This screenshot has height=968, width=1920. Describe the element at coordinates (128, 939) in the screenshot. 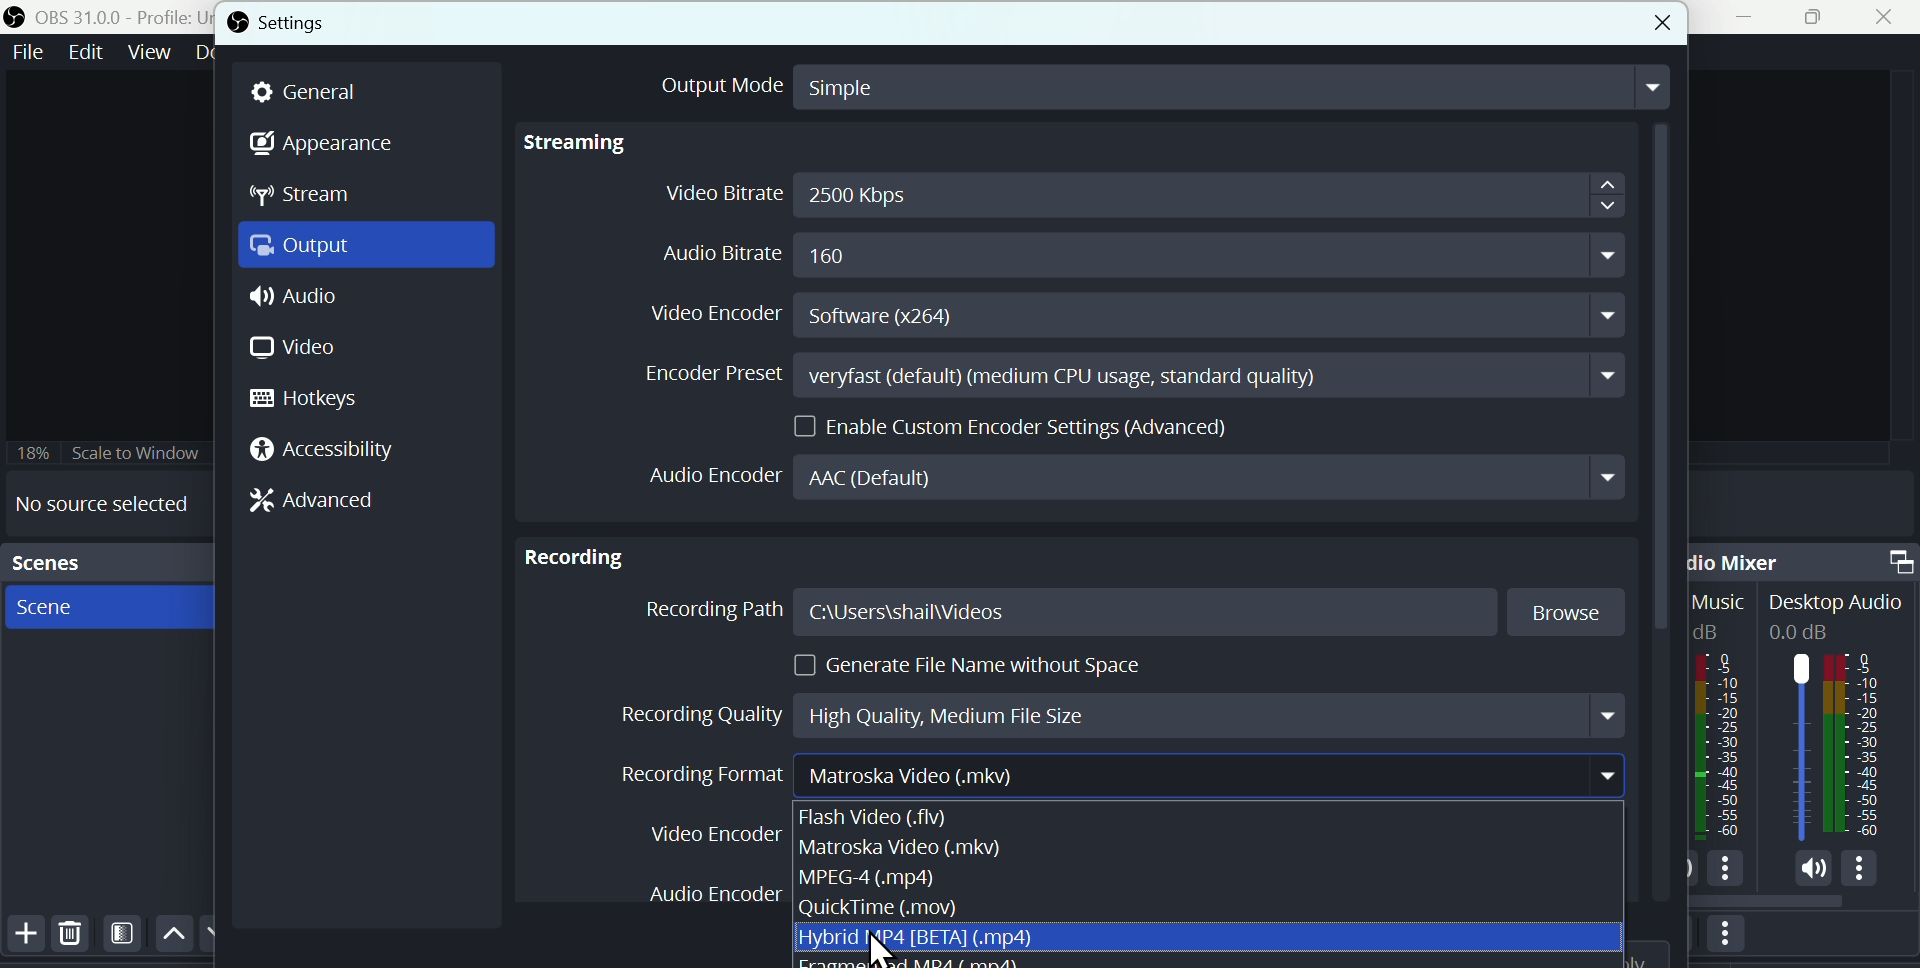

I see `Filters` at that location.